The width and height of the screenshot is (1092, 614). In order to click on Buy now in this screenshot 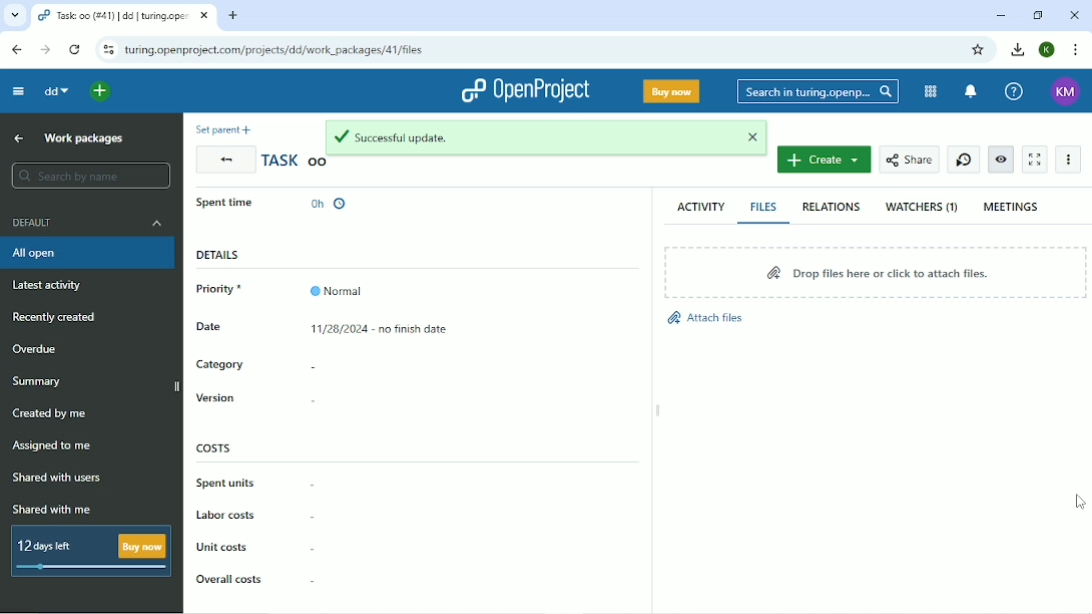, I will do `click(672, 92)`.